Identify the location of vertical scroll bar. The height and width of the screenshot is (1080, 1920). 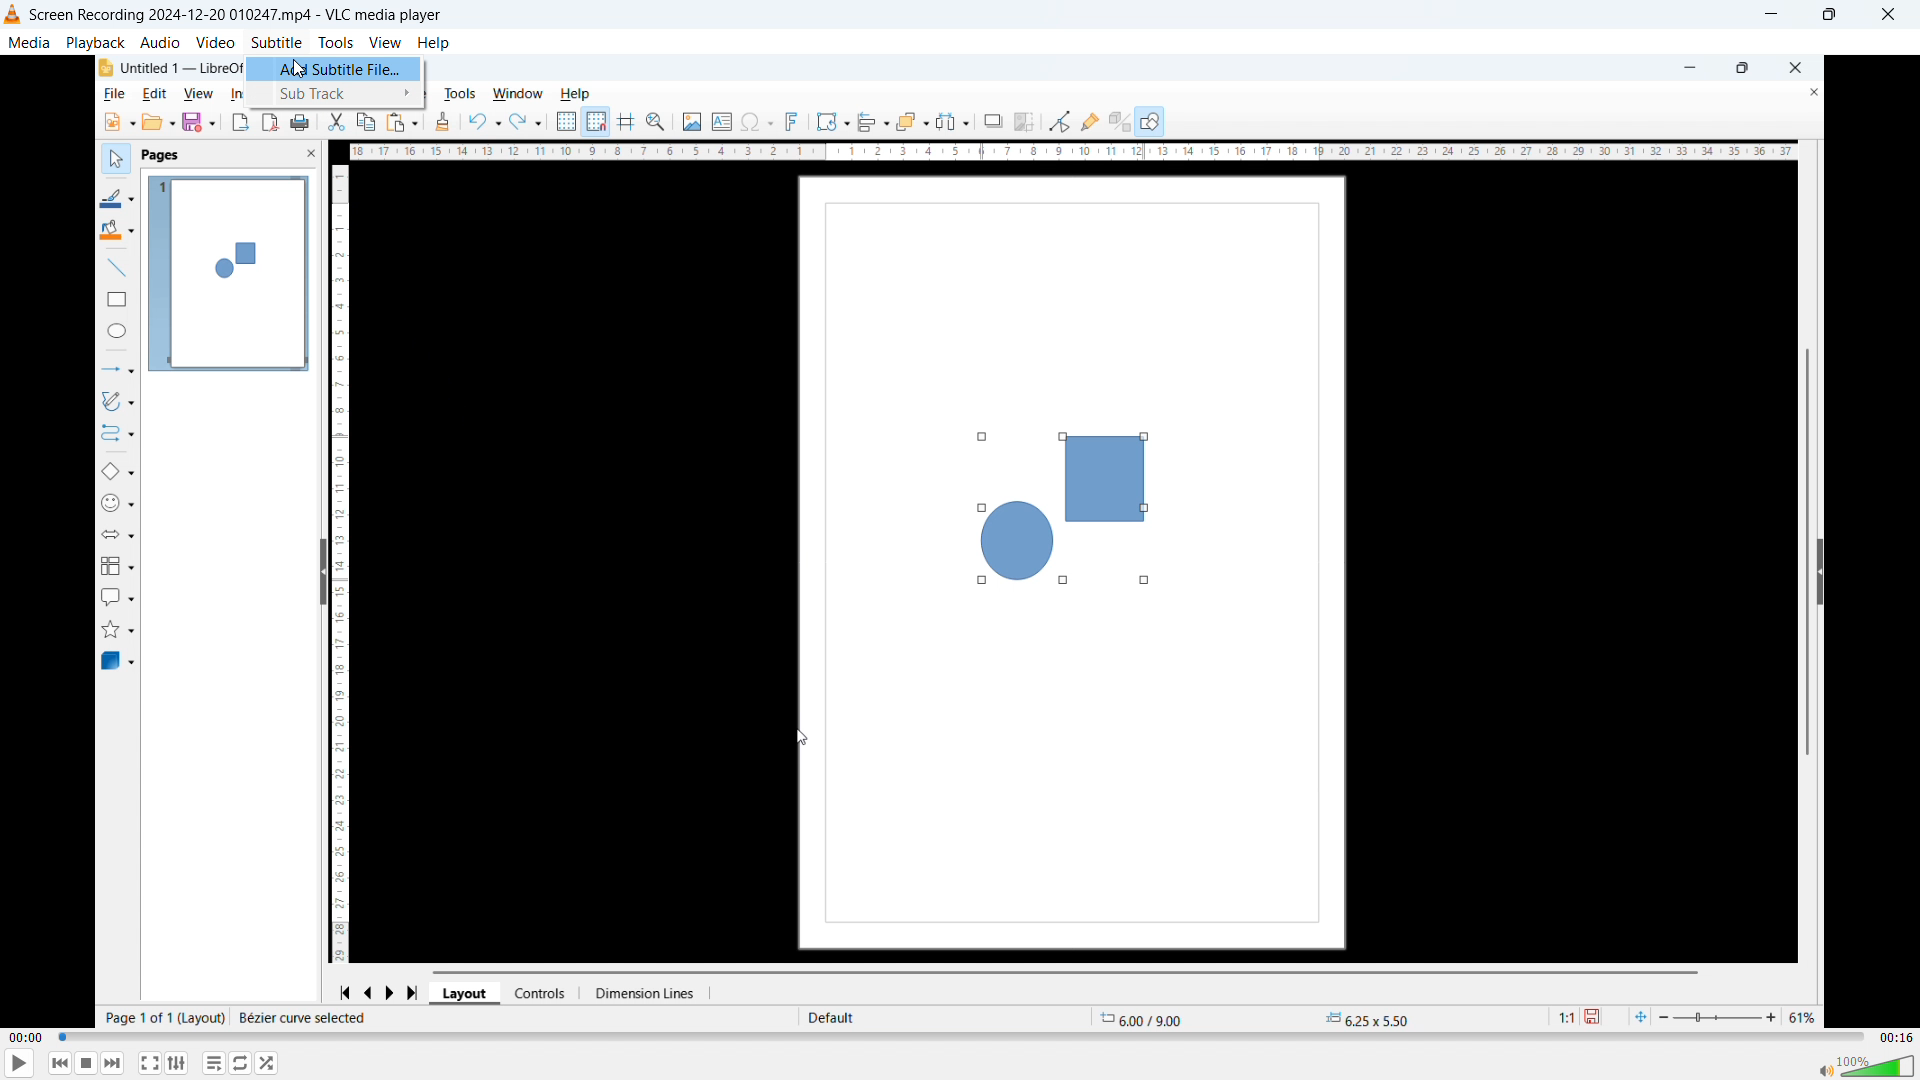
(1805, 540).